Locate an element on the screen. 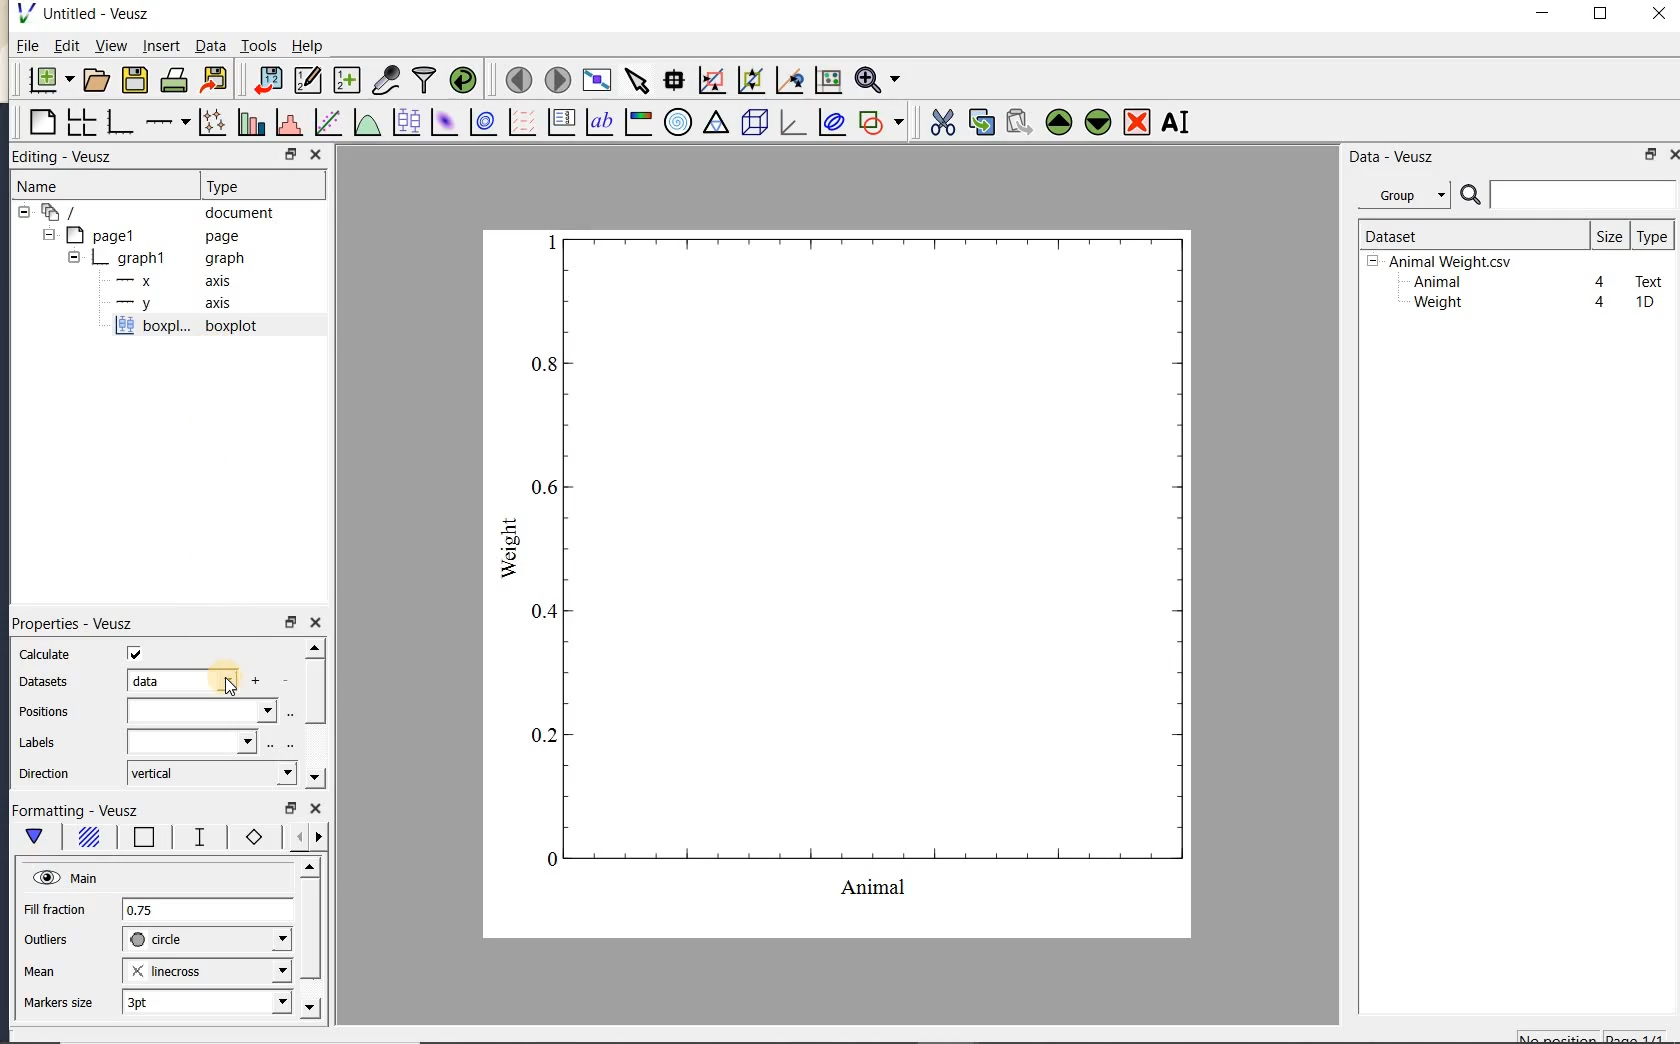  axis is located at coordinates (168, 281).